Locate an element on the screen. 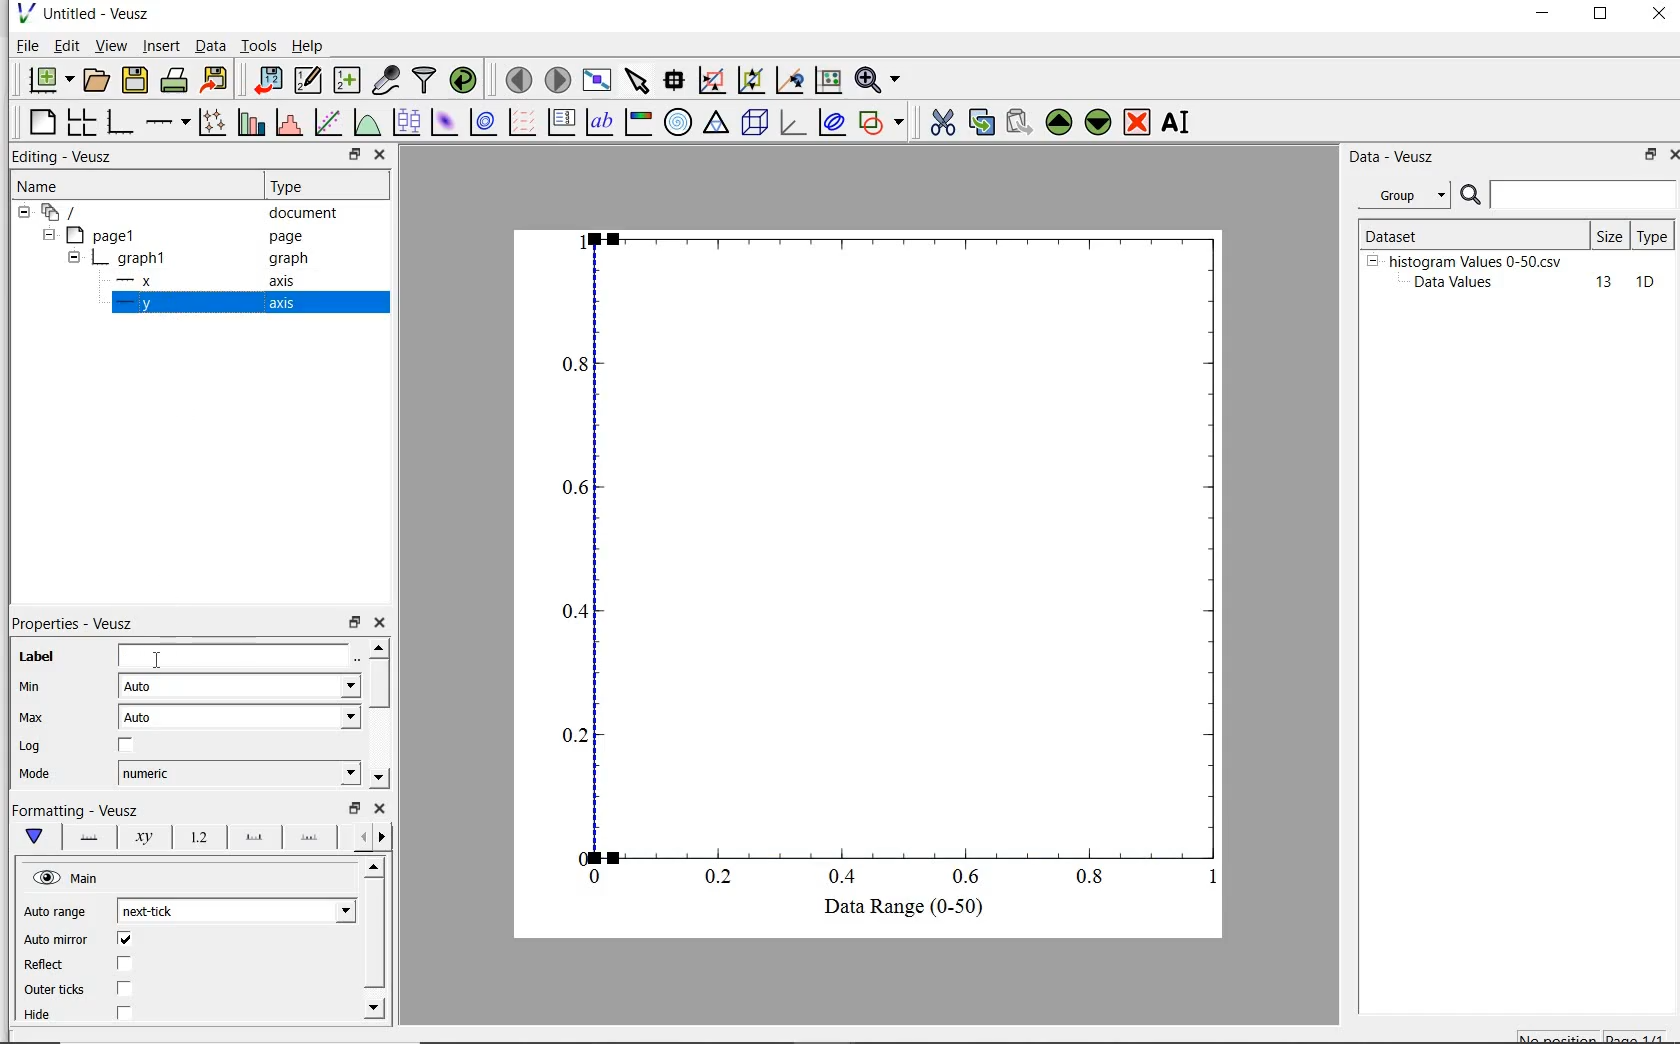 This screenshot has height=1044, width=1680. zoom functions menu is located at coordinates (878, 80).